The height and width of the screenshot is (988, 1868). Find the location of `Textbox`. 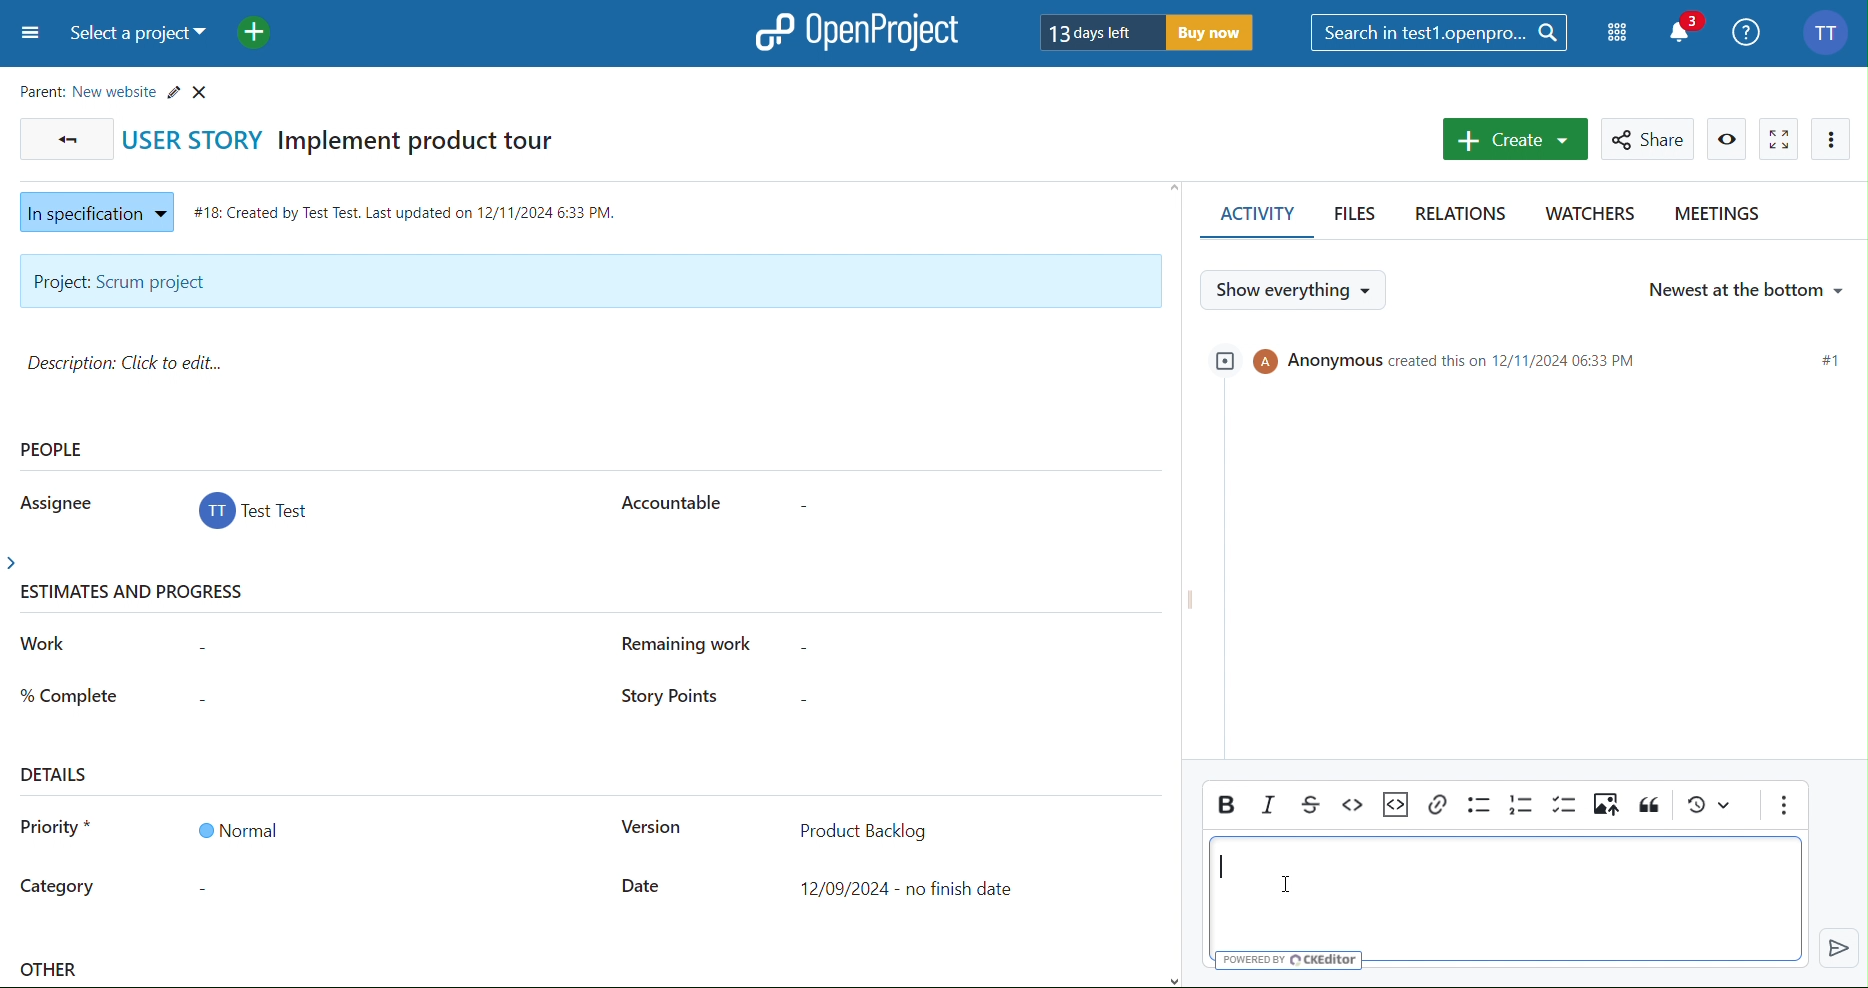

Textbox is located at coordinates (1506, 903).